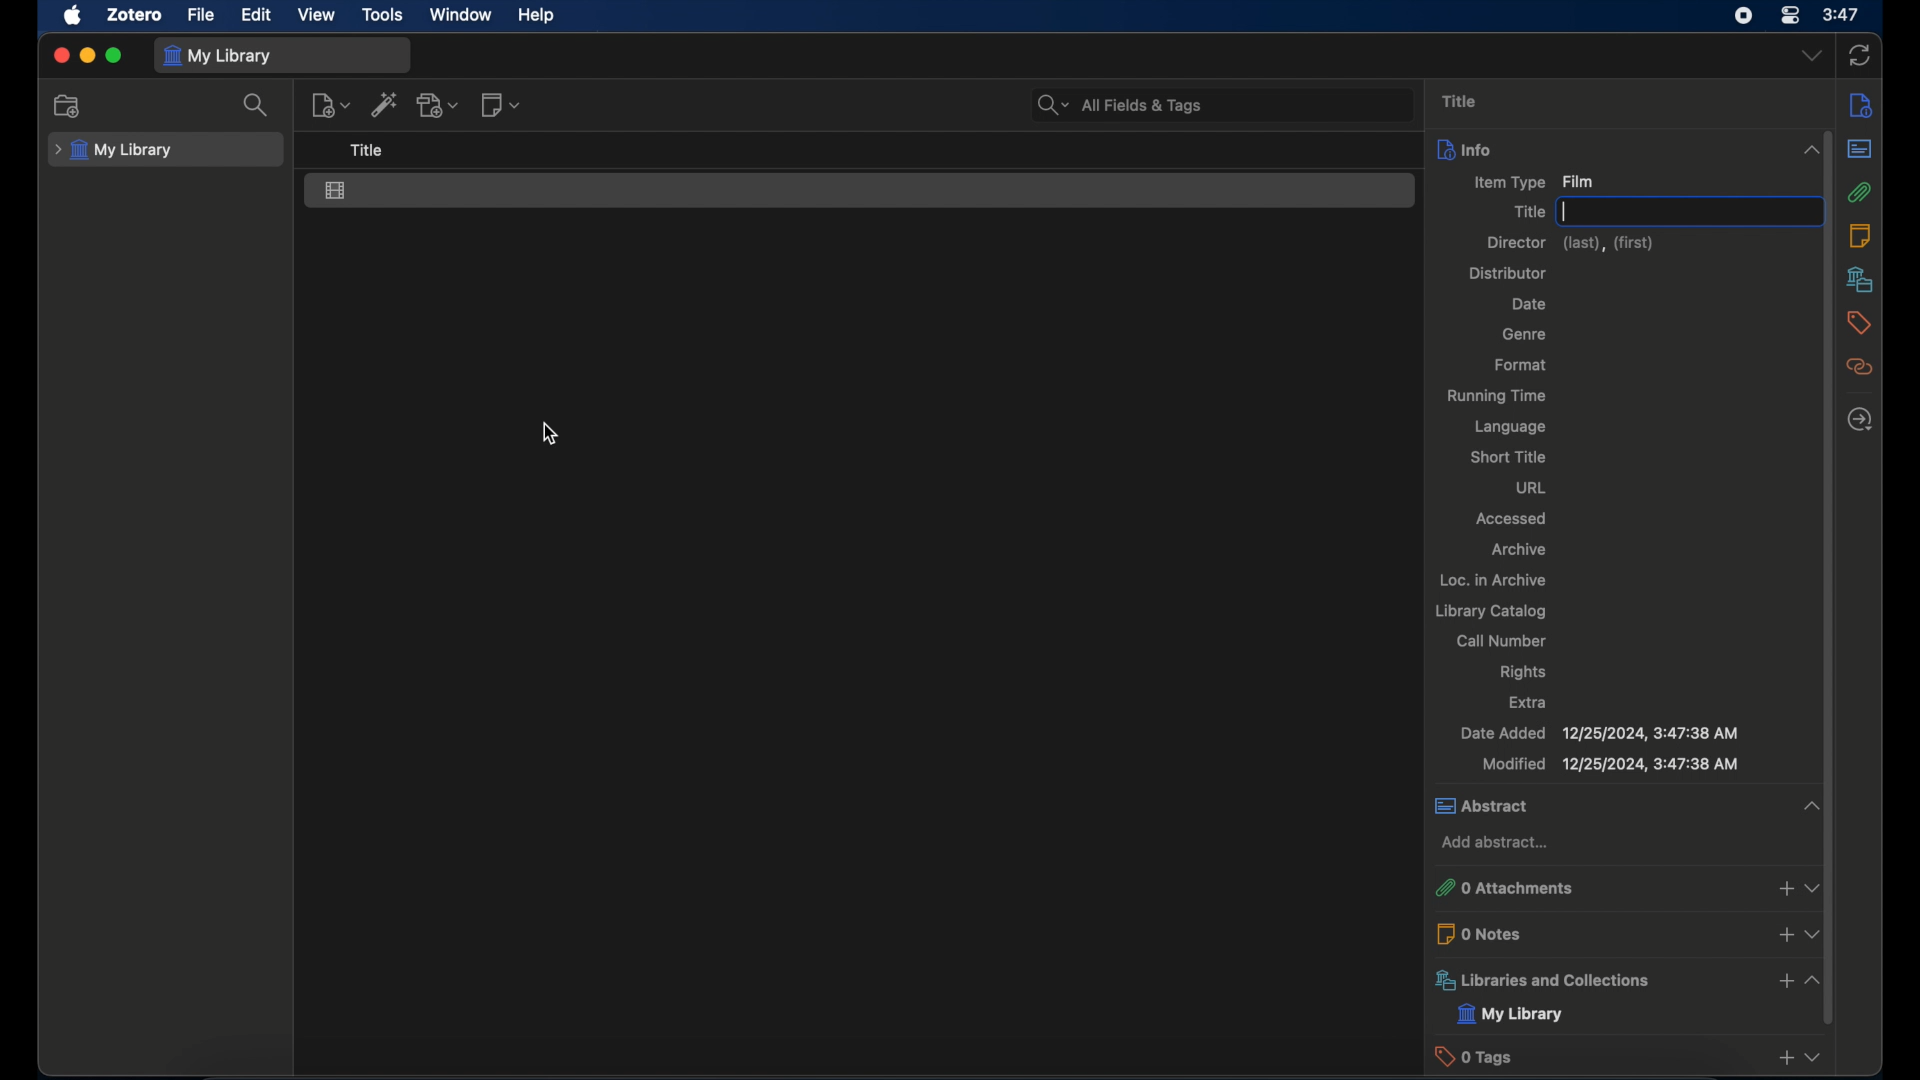 The height and width of the screenshot is (1080, 1920). I want to click on notes, so click(1860, 235).